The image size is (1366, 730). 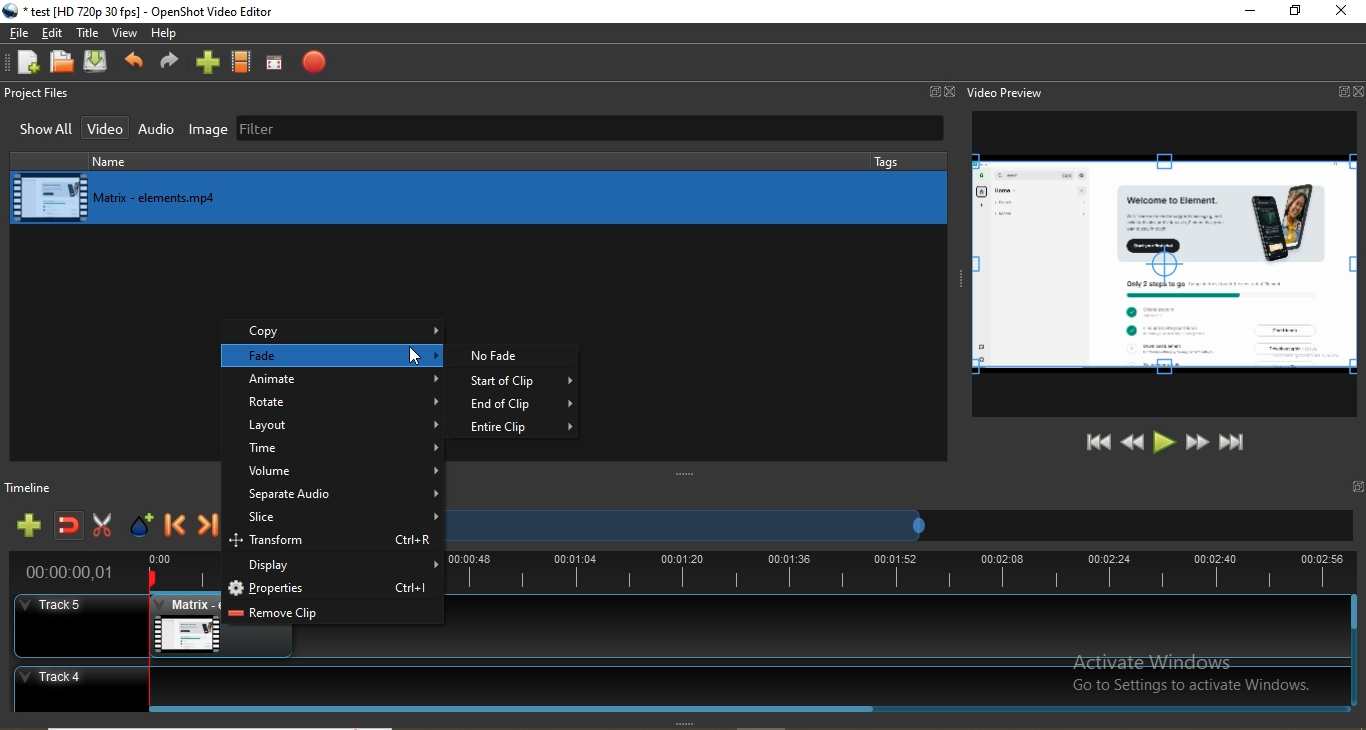 I want to click on Timeline, so click(x=37, y=486).